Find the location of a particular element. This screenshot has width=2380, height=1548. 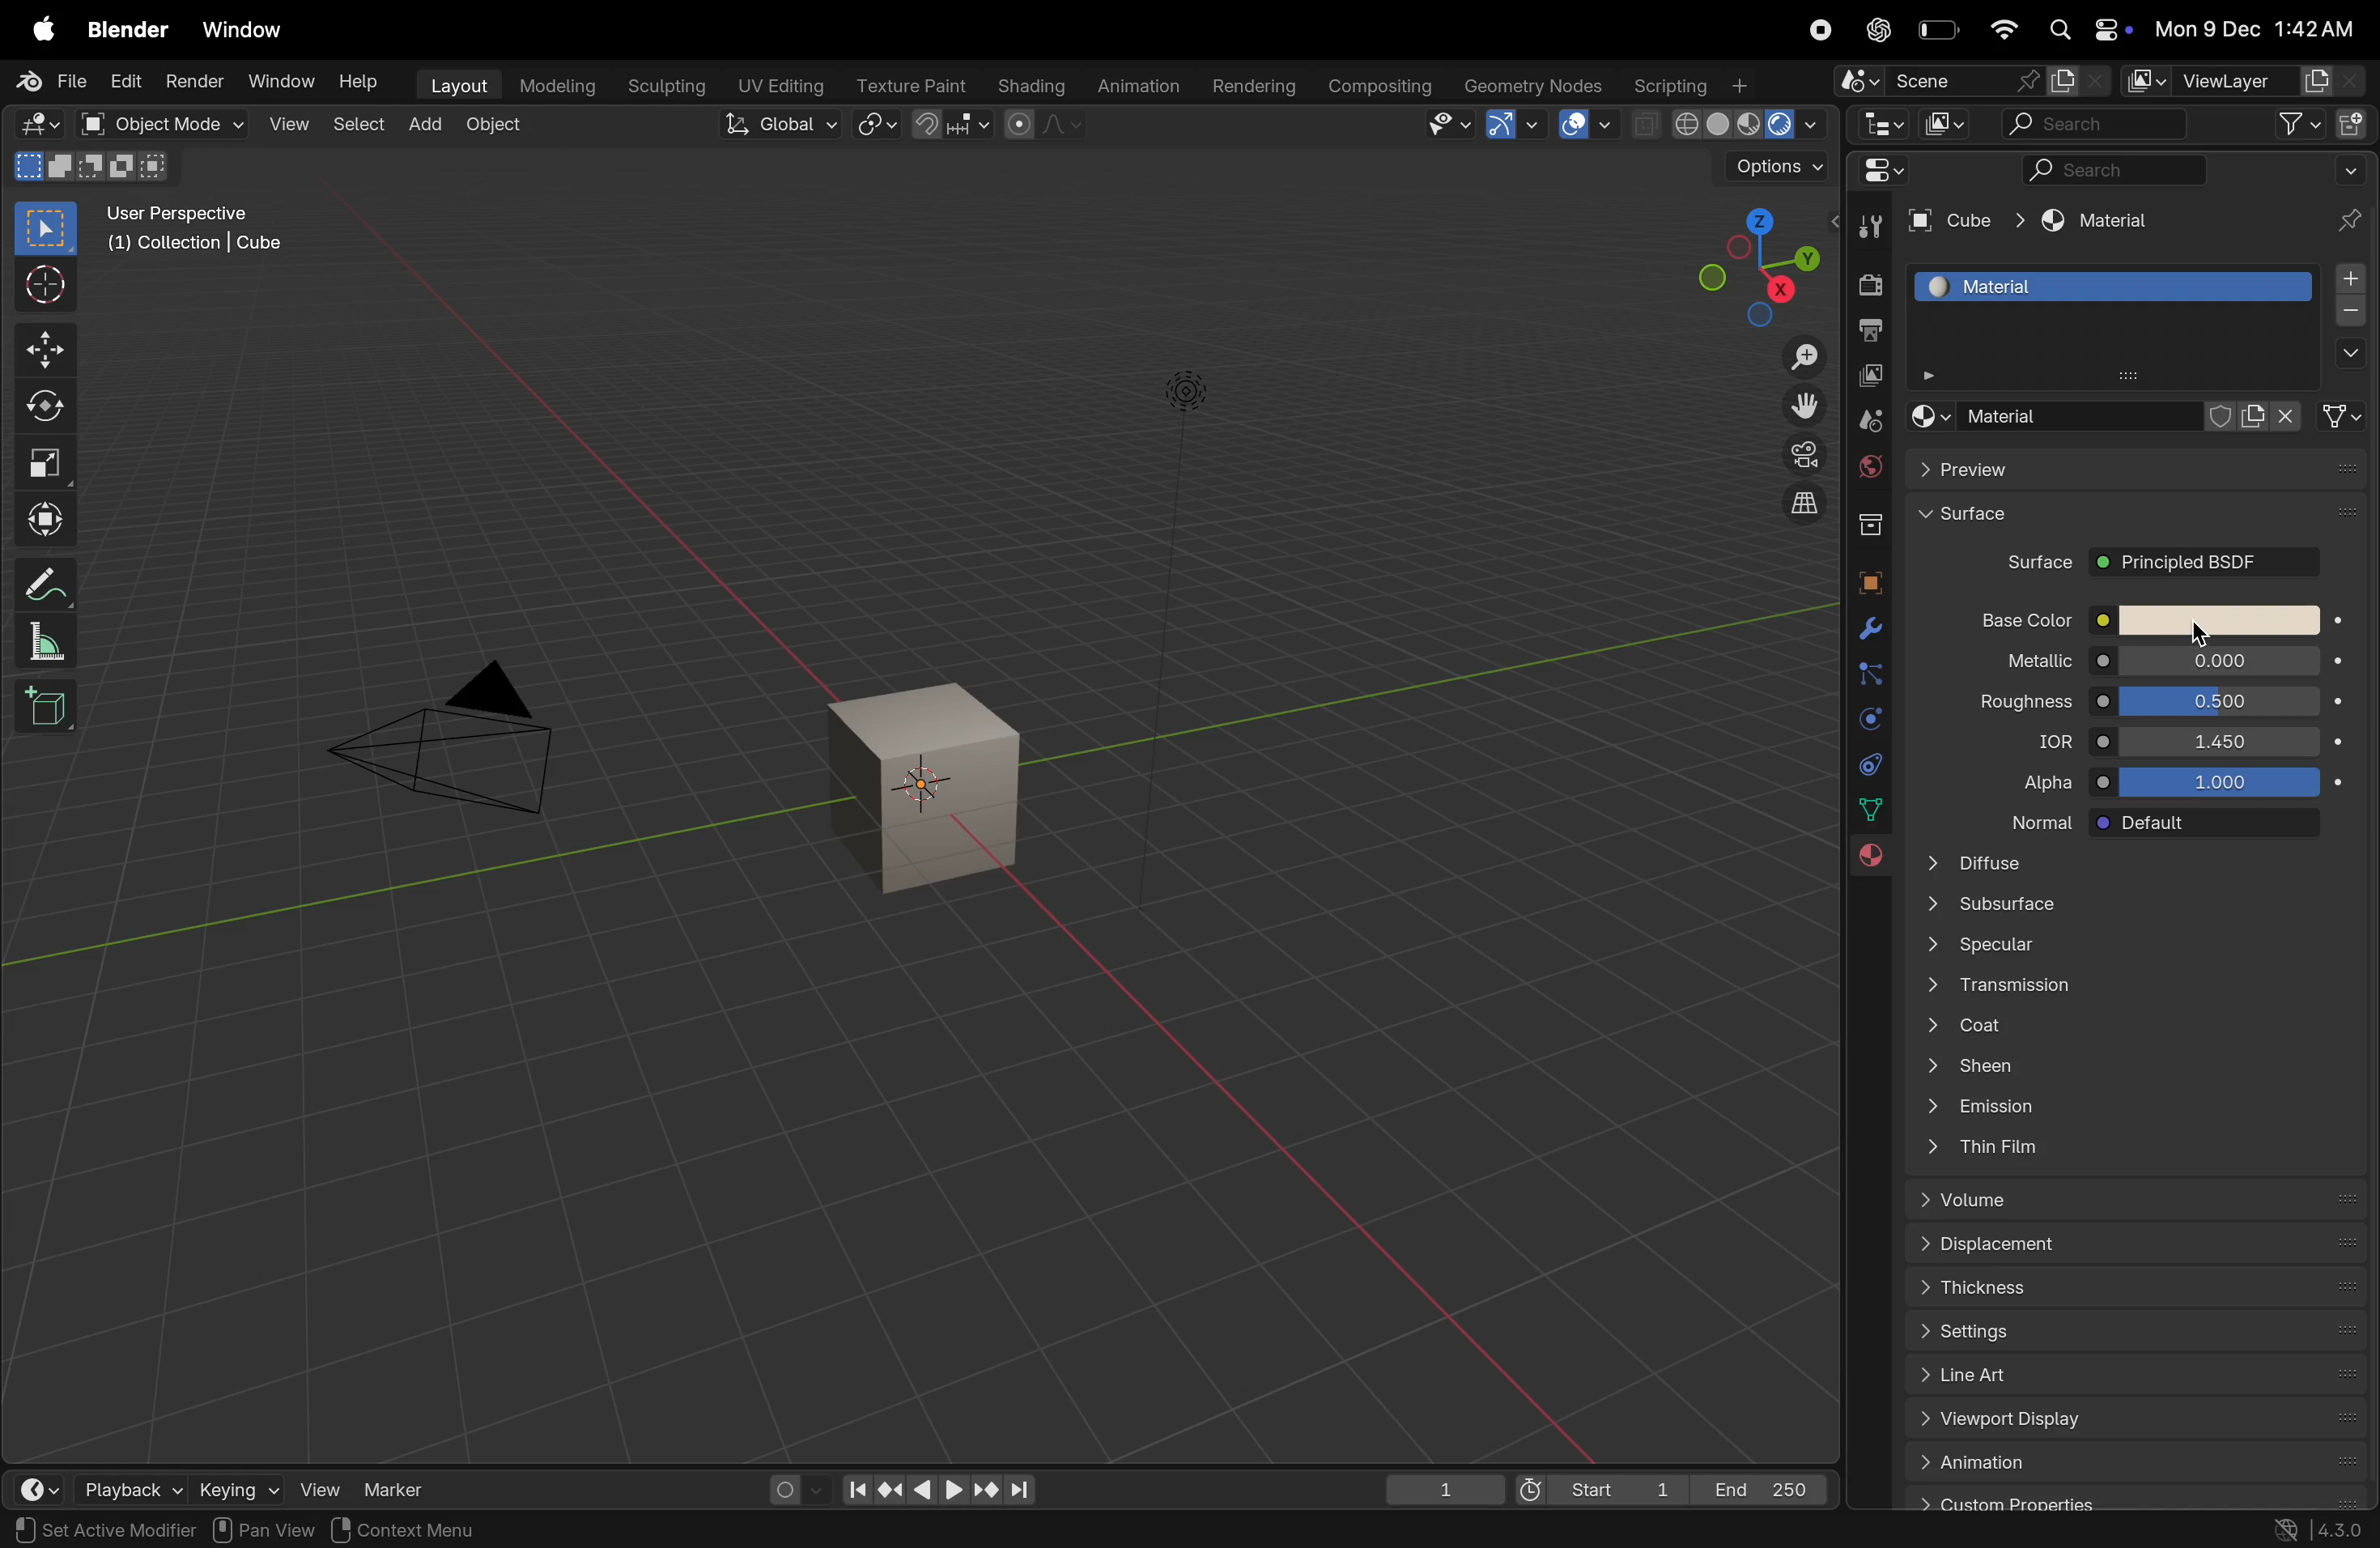

Surface is located at coordinates (2134, 521).